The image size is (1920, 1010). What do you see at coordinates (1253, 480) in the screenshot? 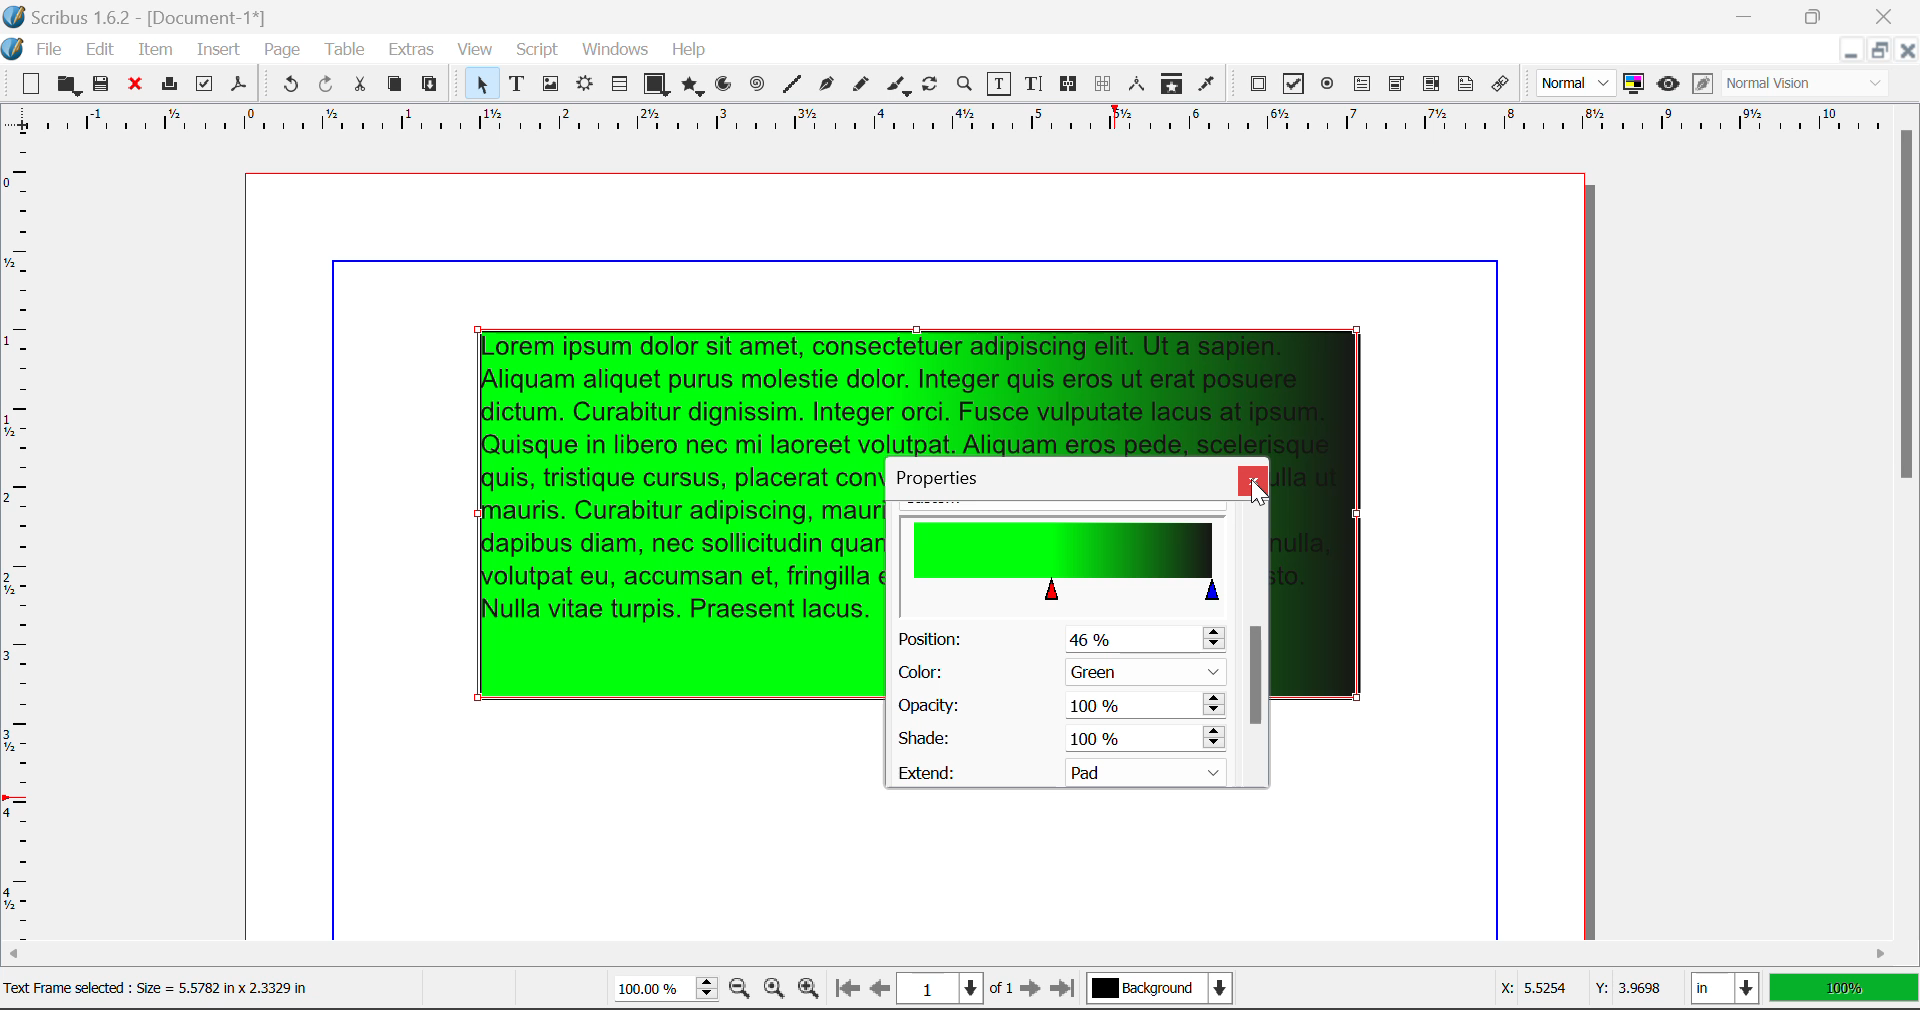
I see `Close` at bounding box center [1253, 480].